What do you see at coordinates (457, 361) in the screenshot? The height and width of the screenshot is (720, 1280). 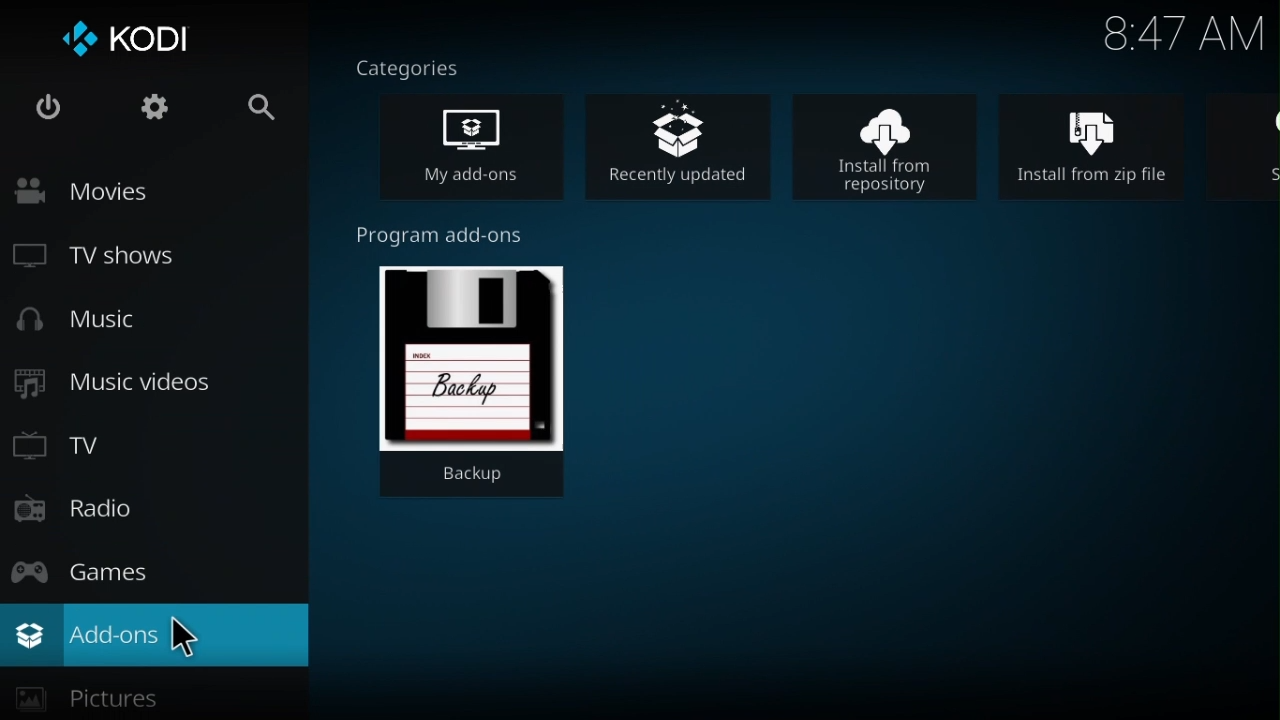 I see `Backup program add on` at bounding box center [457, 361].